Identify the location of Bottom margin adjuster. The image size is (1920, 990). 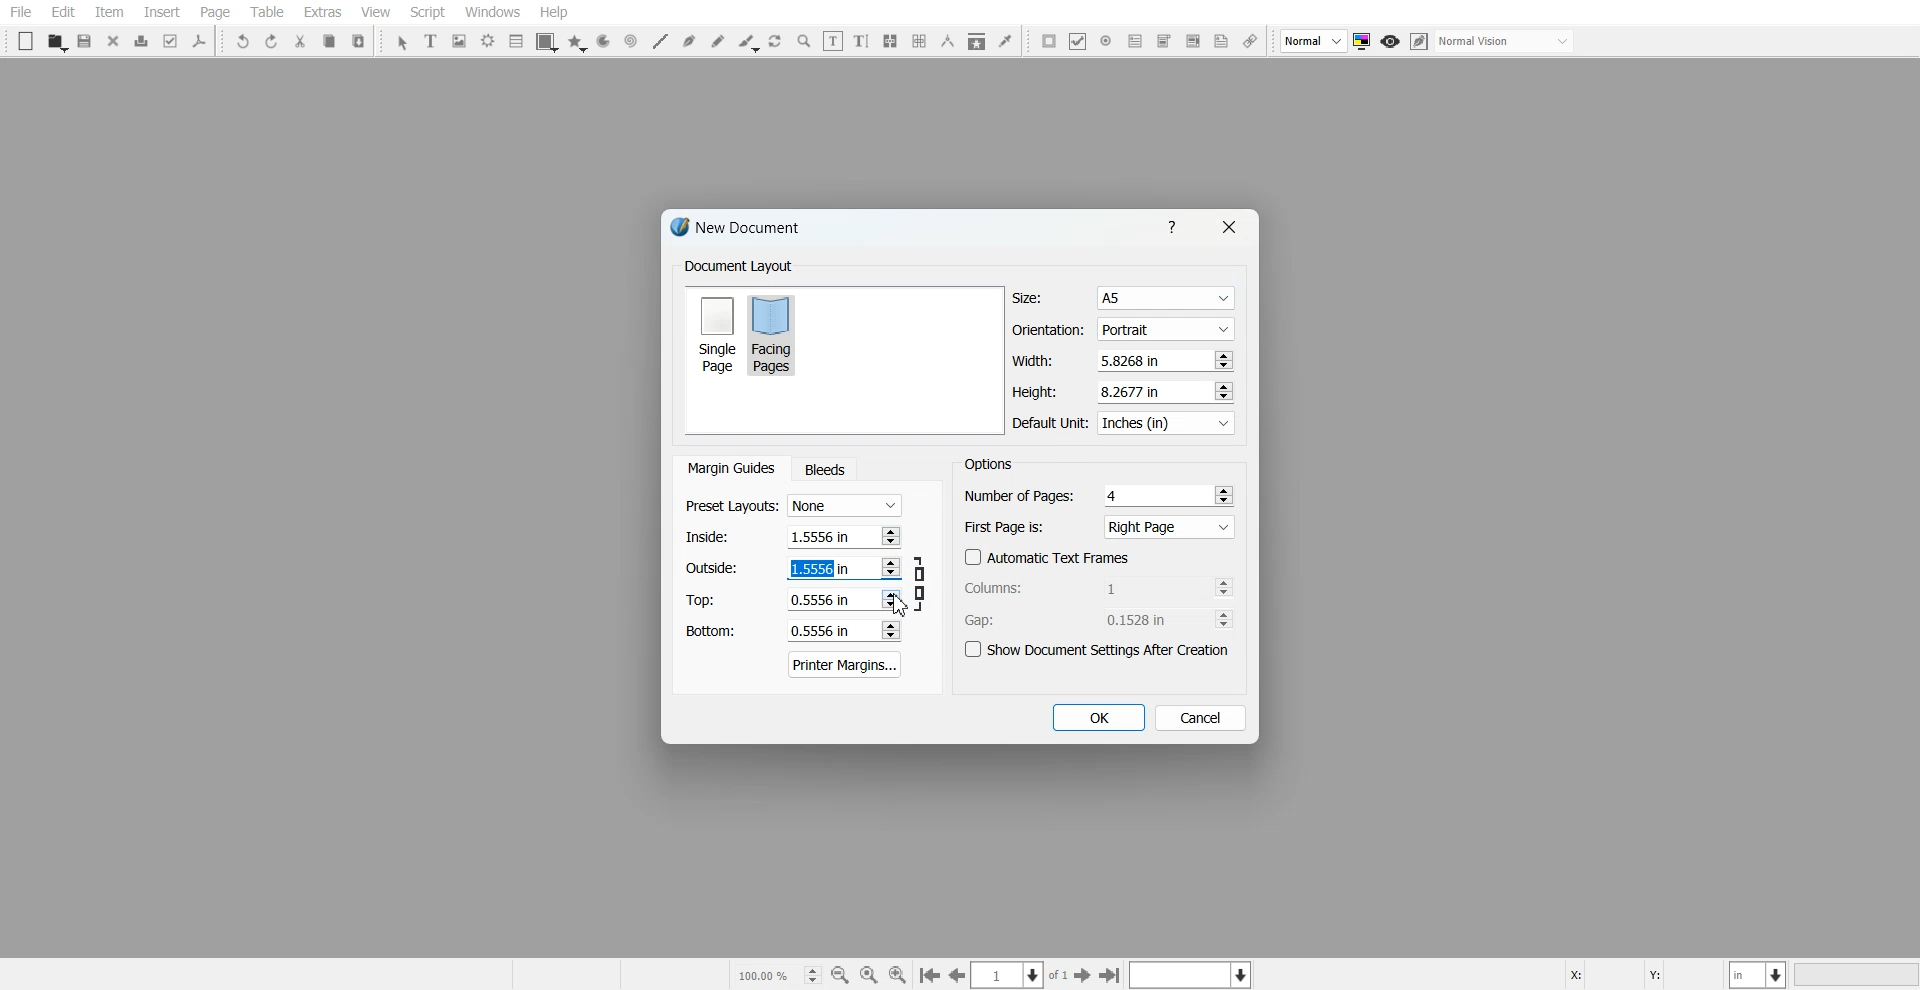
(791, 631).